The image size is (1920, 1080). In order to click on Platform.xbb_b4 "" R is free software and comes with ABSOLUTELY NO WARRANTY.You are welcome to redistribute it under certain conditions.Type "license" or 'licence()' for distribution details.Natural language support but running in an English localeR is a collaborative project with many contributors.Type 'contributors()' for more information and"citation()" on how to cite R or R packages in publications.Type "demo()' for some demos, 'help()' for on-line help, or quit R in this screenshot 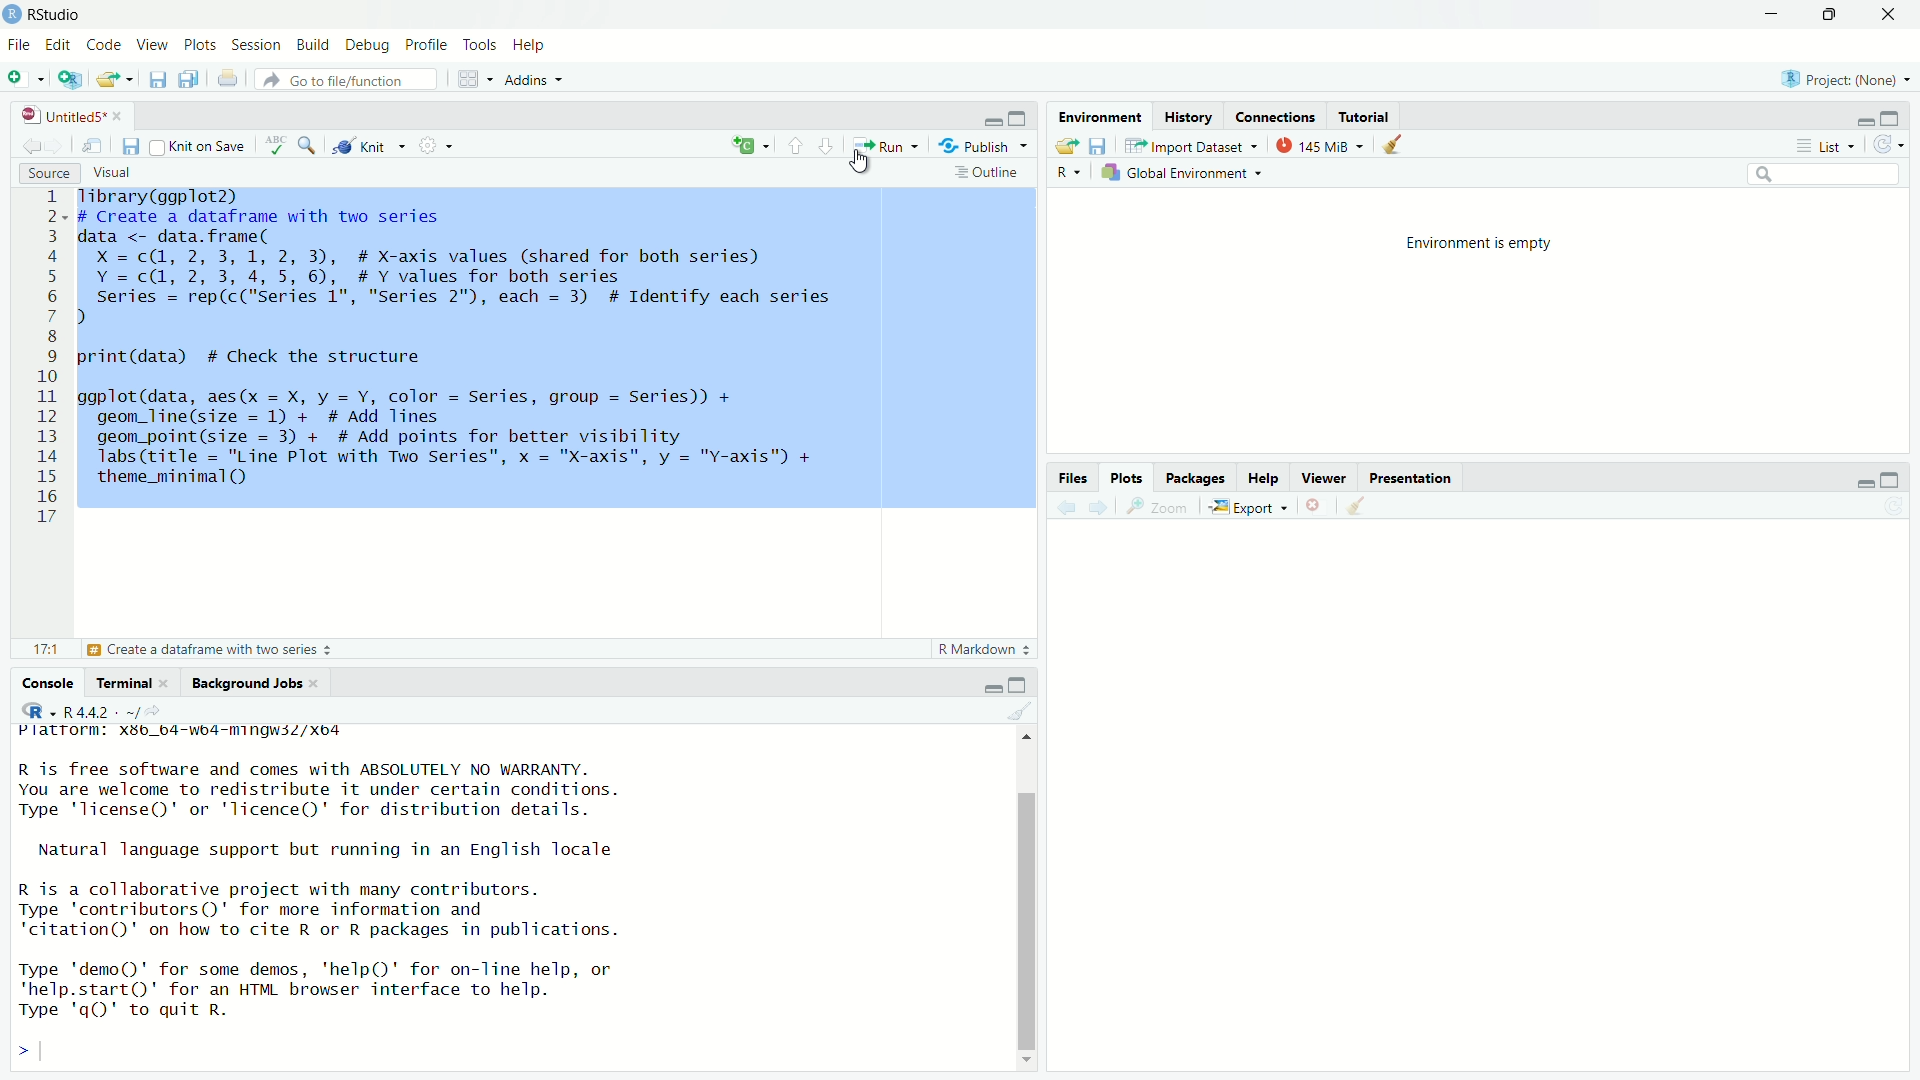, I will do `click(346, 872)`.